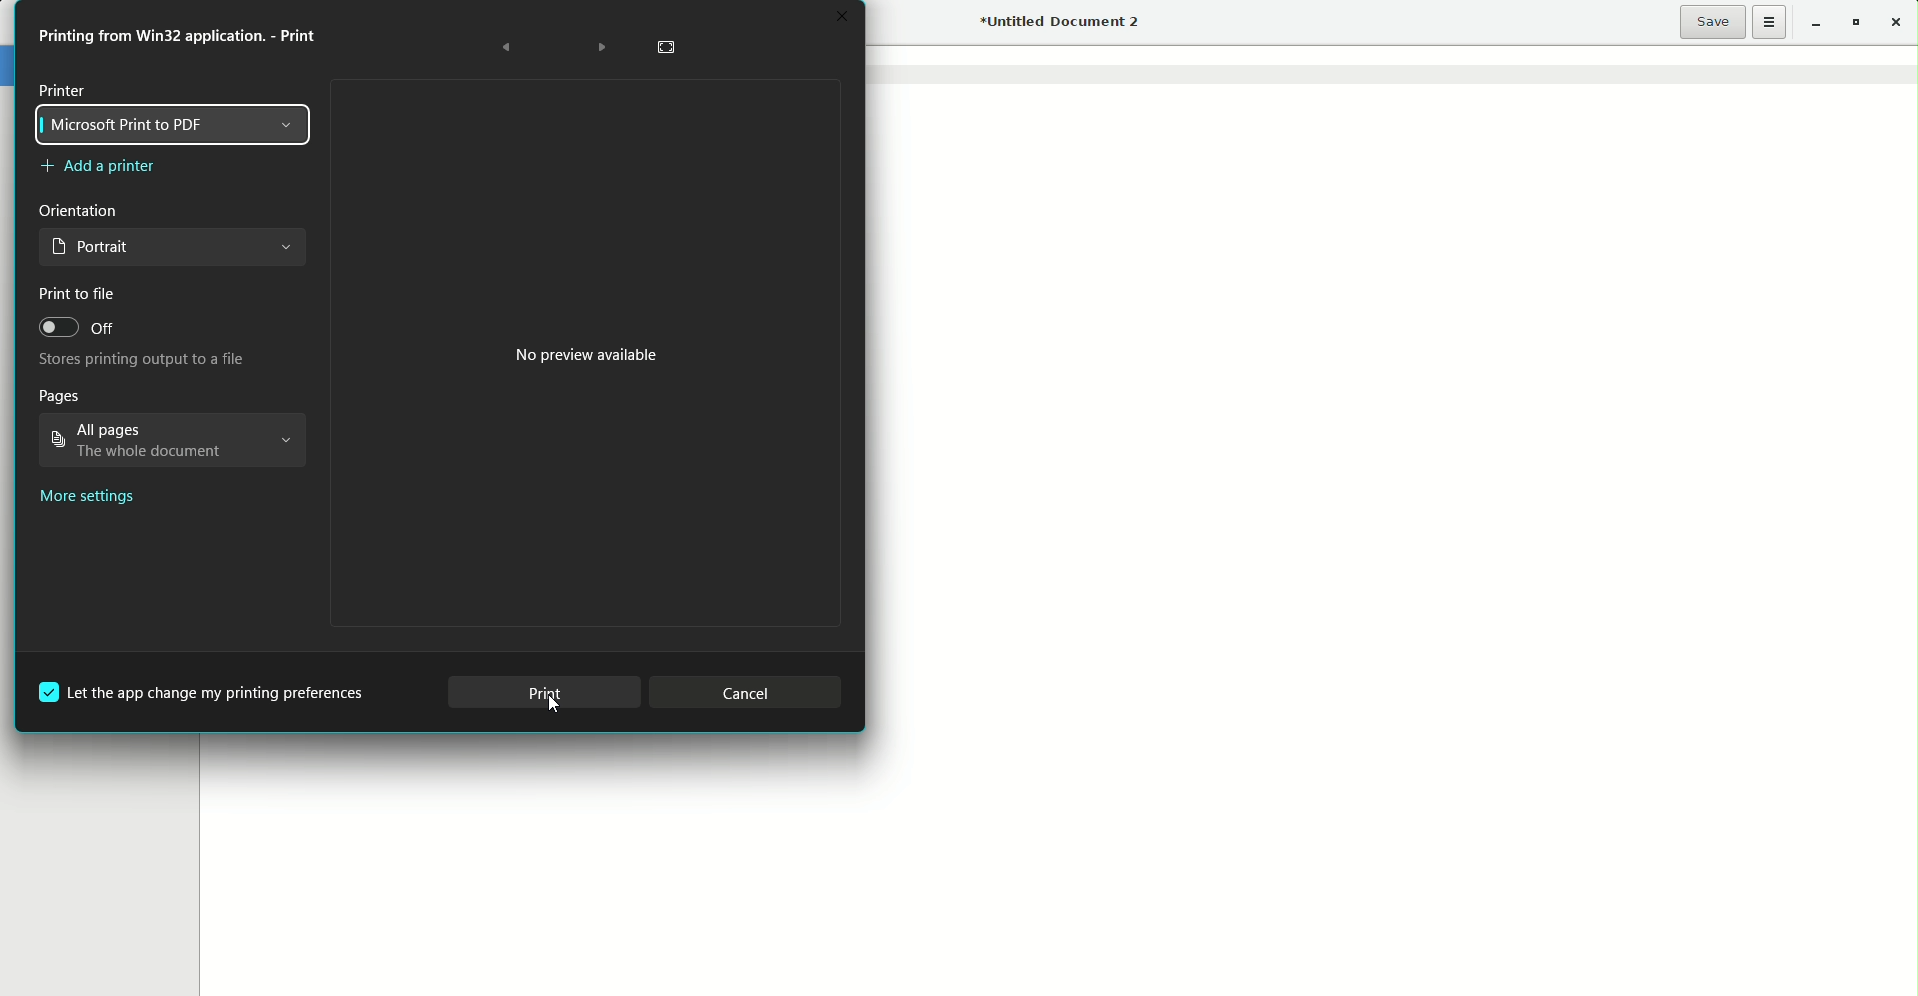 The width and height of the screenshot is (1918, 996). I want to click on Zoom, so click(667, 47).